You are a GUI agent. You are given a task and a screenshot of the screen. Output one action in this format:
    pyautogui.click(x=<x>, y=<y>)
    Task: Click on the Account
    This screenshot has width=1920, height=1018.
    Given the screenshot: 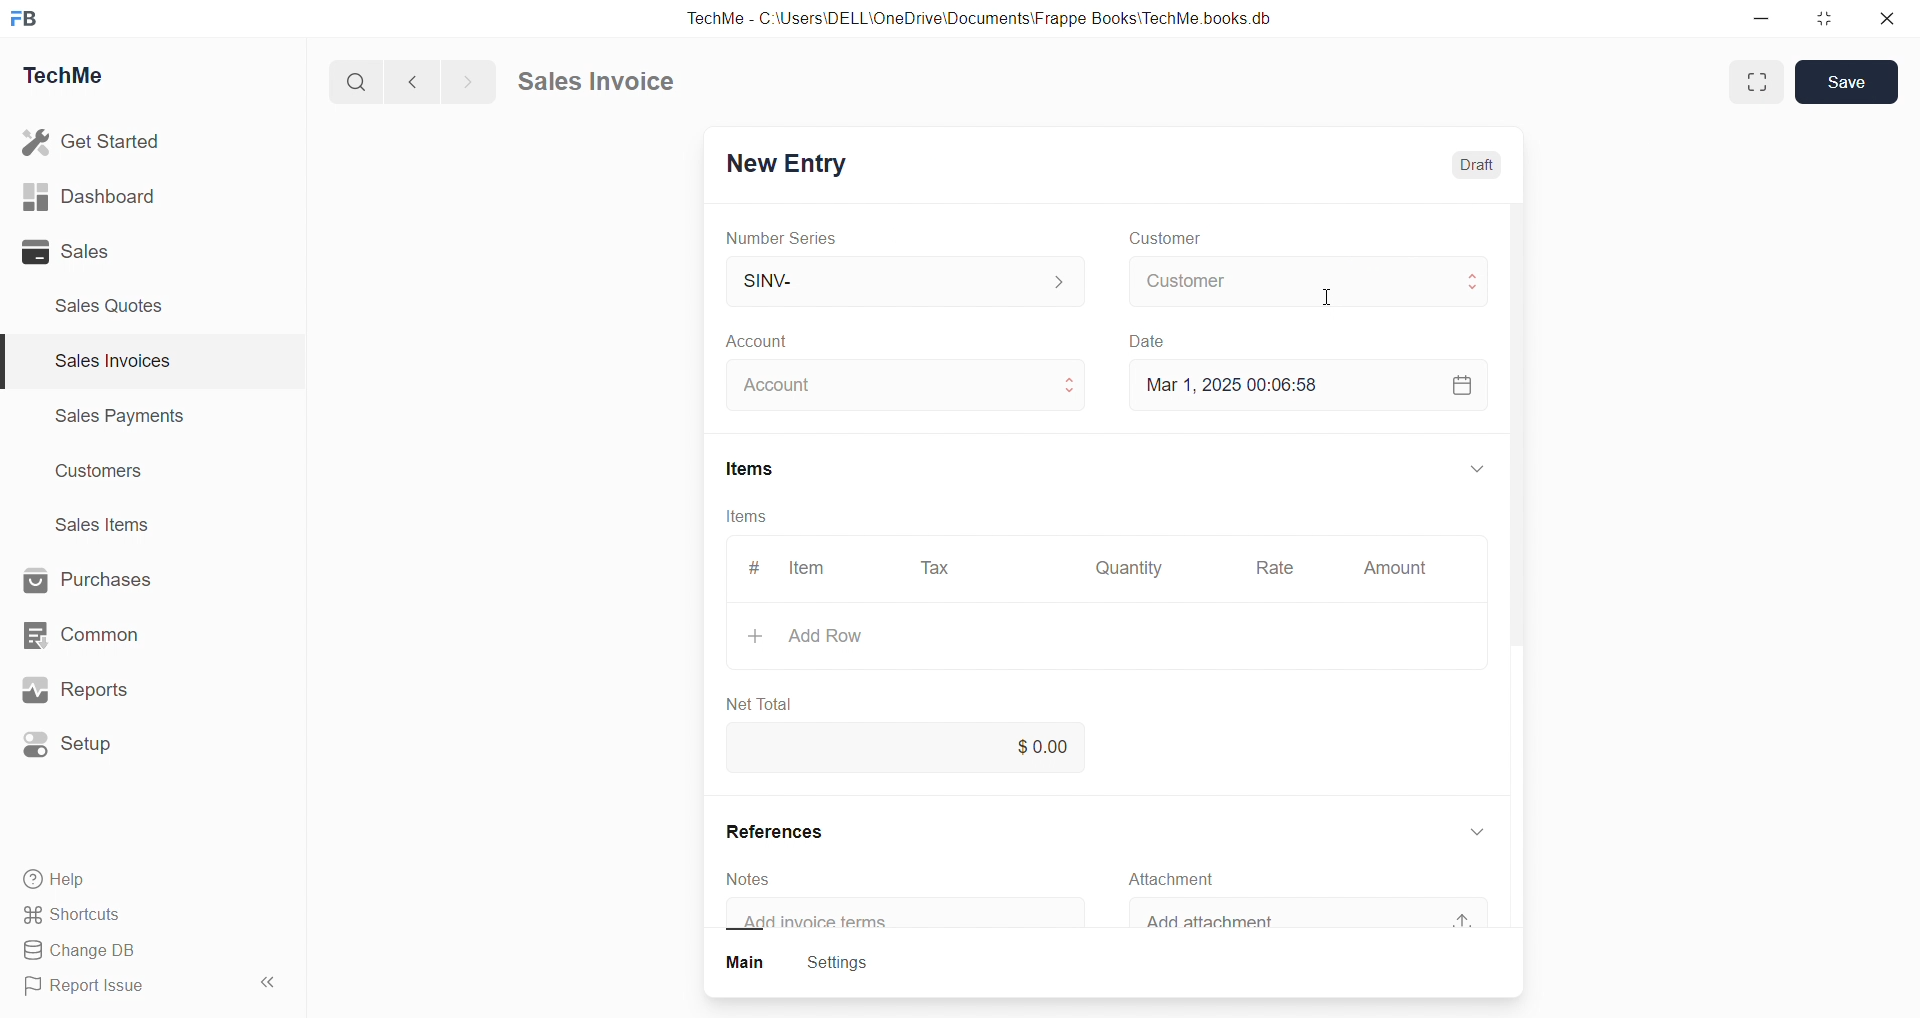 What is the action you would take?
    pyautogui.click(x=788, y=343)
    